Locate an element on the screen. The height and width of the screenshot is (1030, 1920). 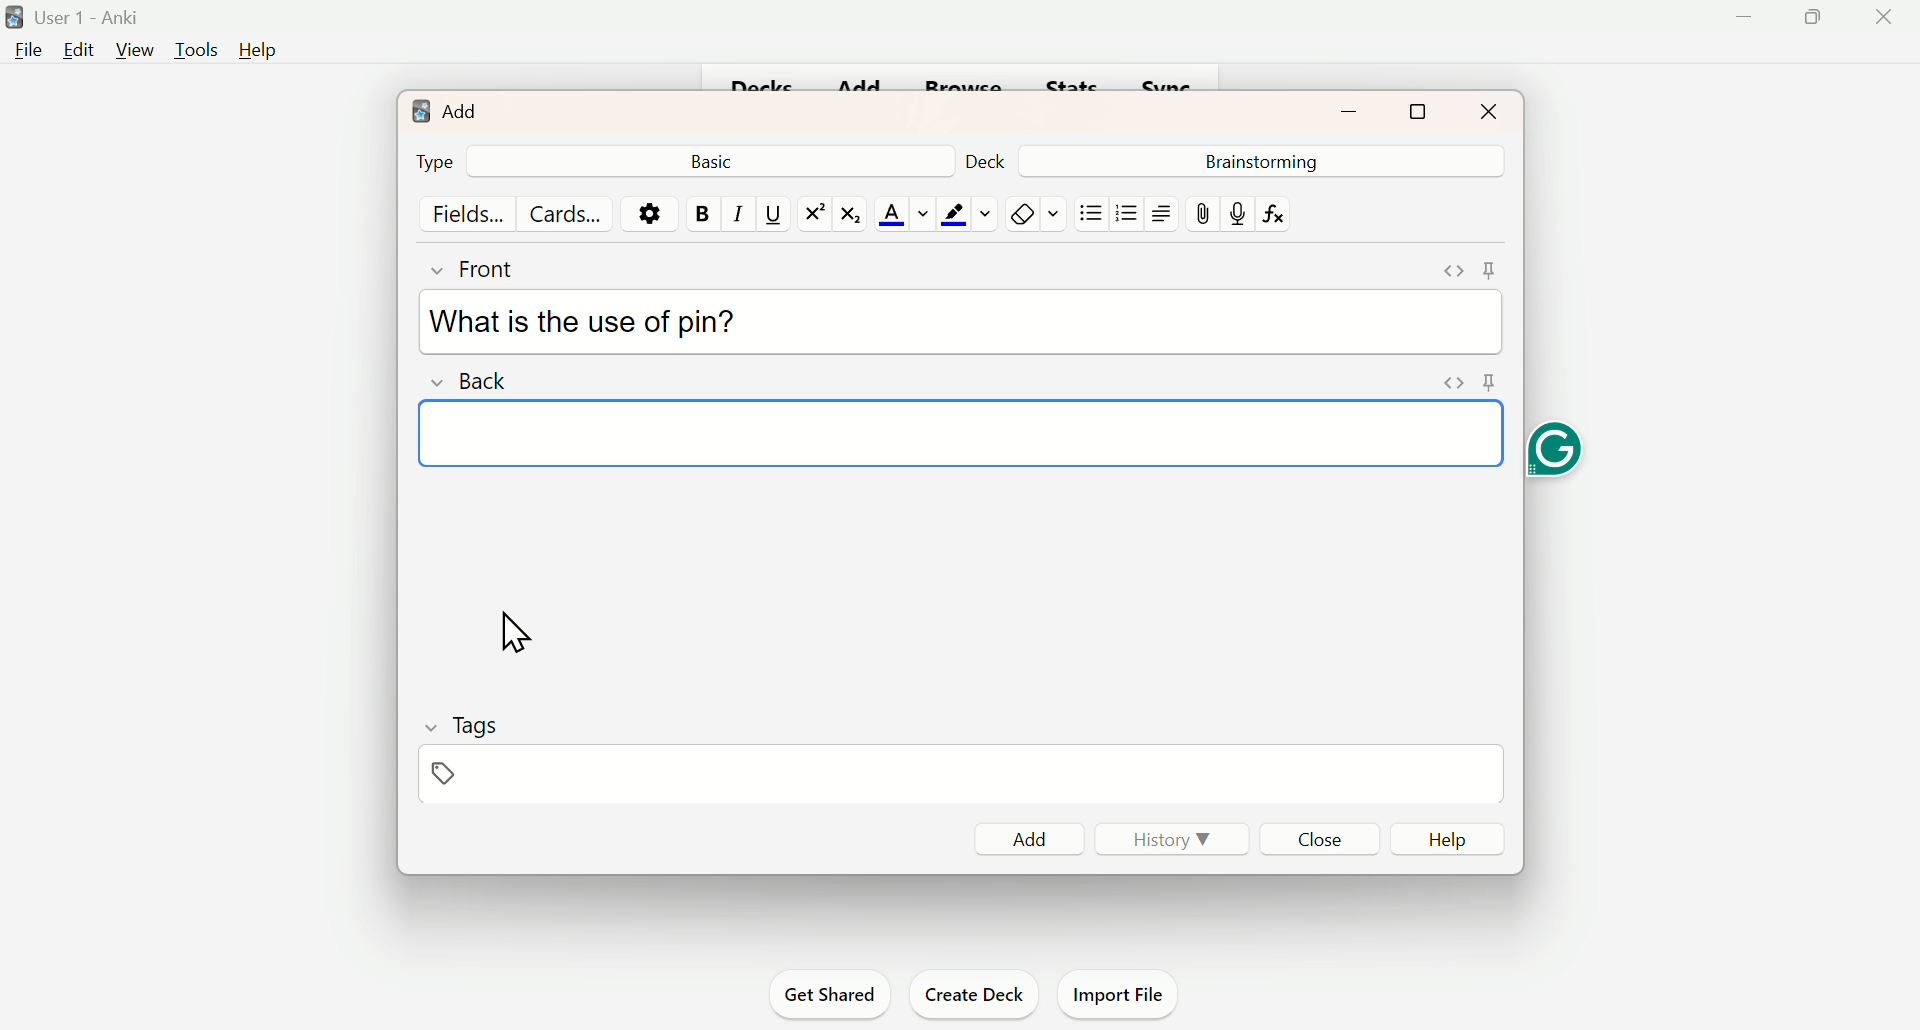
cursor is located at coordinates (511, 633).